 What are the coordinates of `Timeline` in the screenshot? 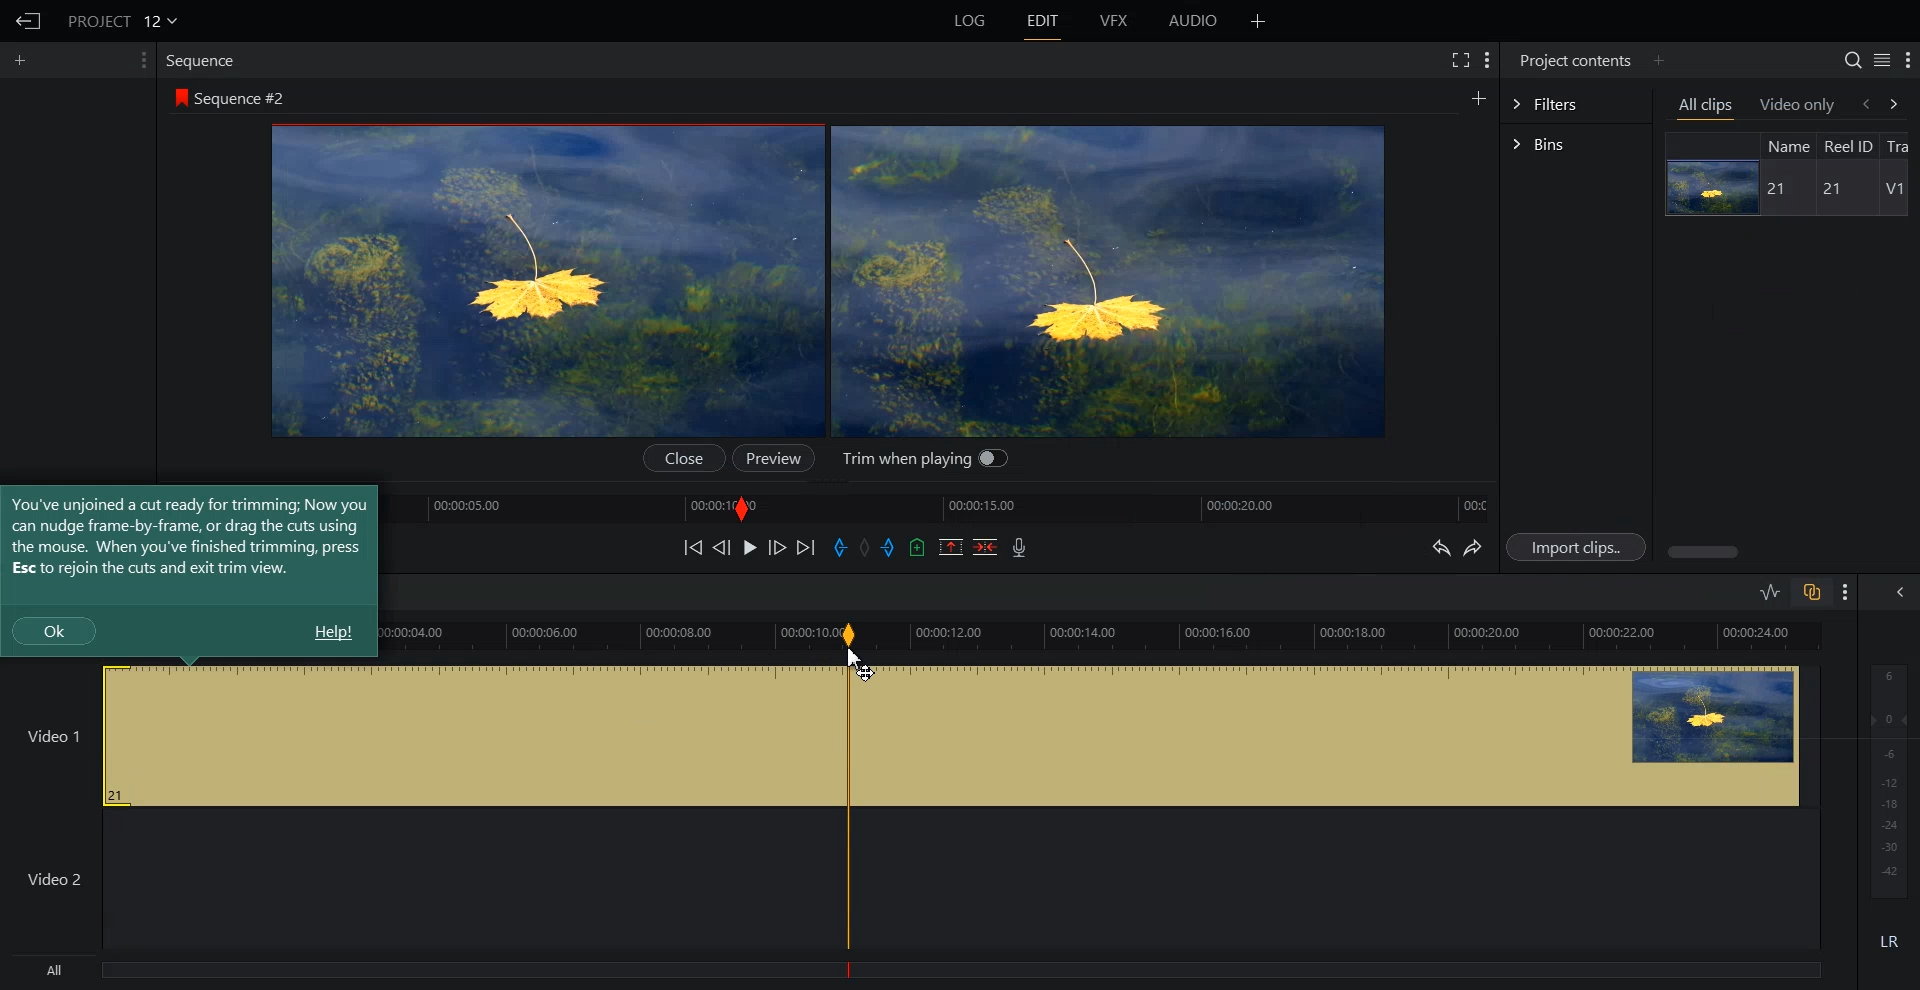 It's located at (947, 506).